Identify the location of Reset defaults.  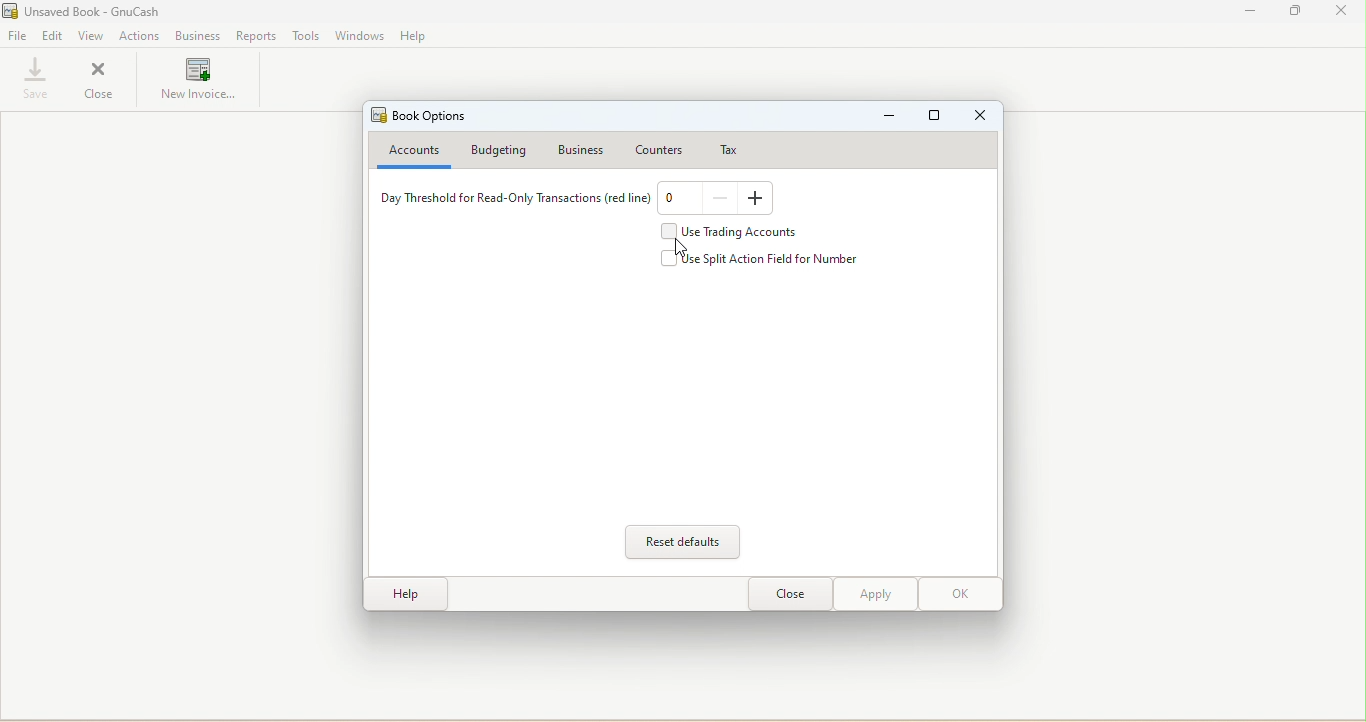
(686, 542).